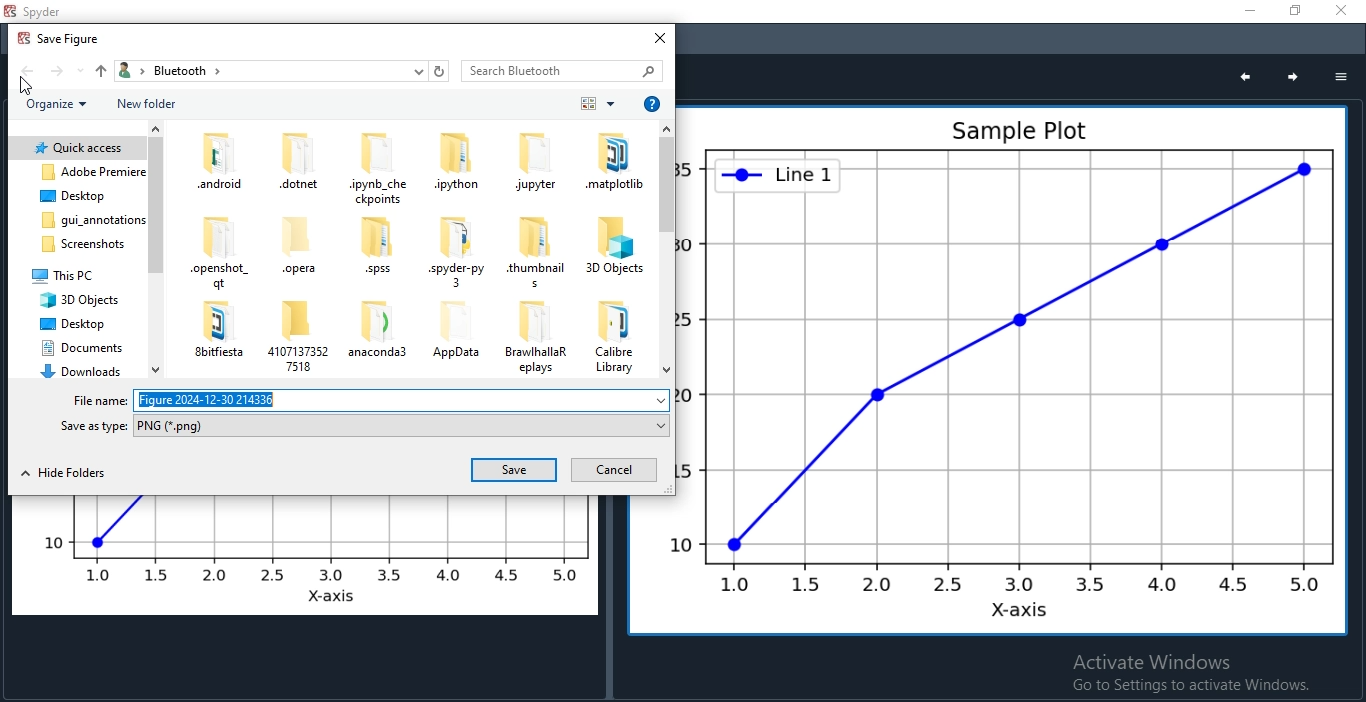 This screenshot has width=1366, height=702. Describe the element at coordinates (71, 194) in the screenshot. I see `folder 3` at that location.